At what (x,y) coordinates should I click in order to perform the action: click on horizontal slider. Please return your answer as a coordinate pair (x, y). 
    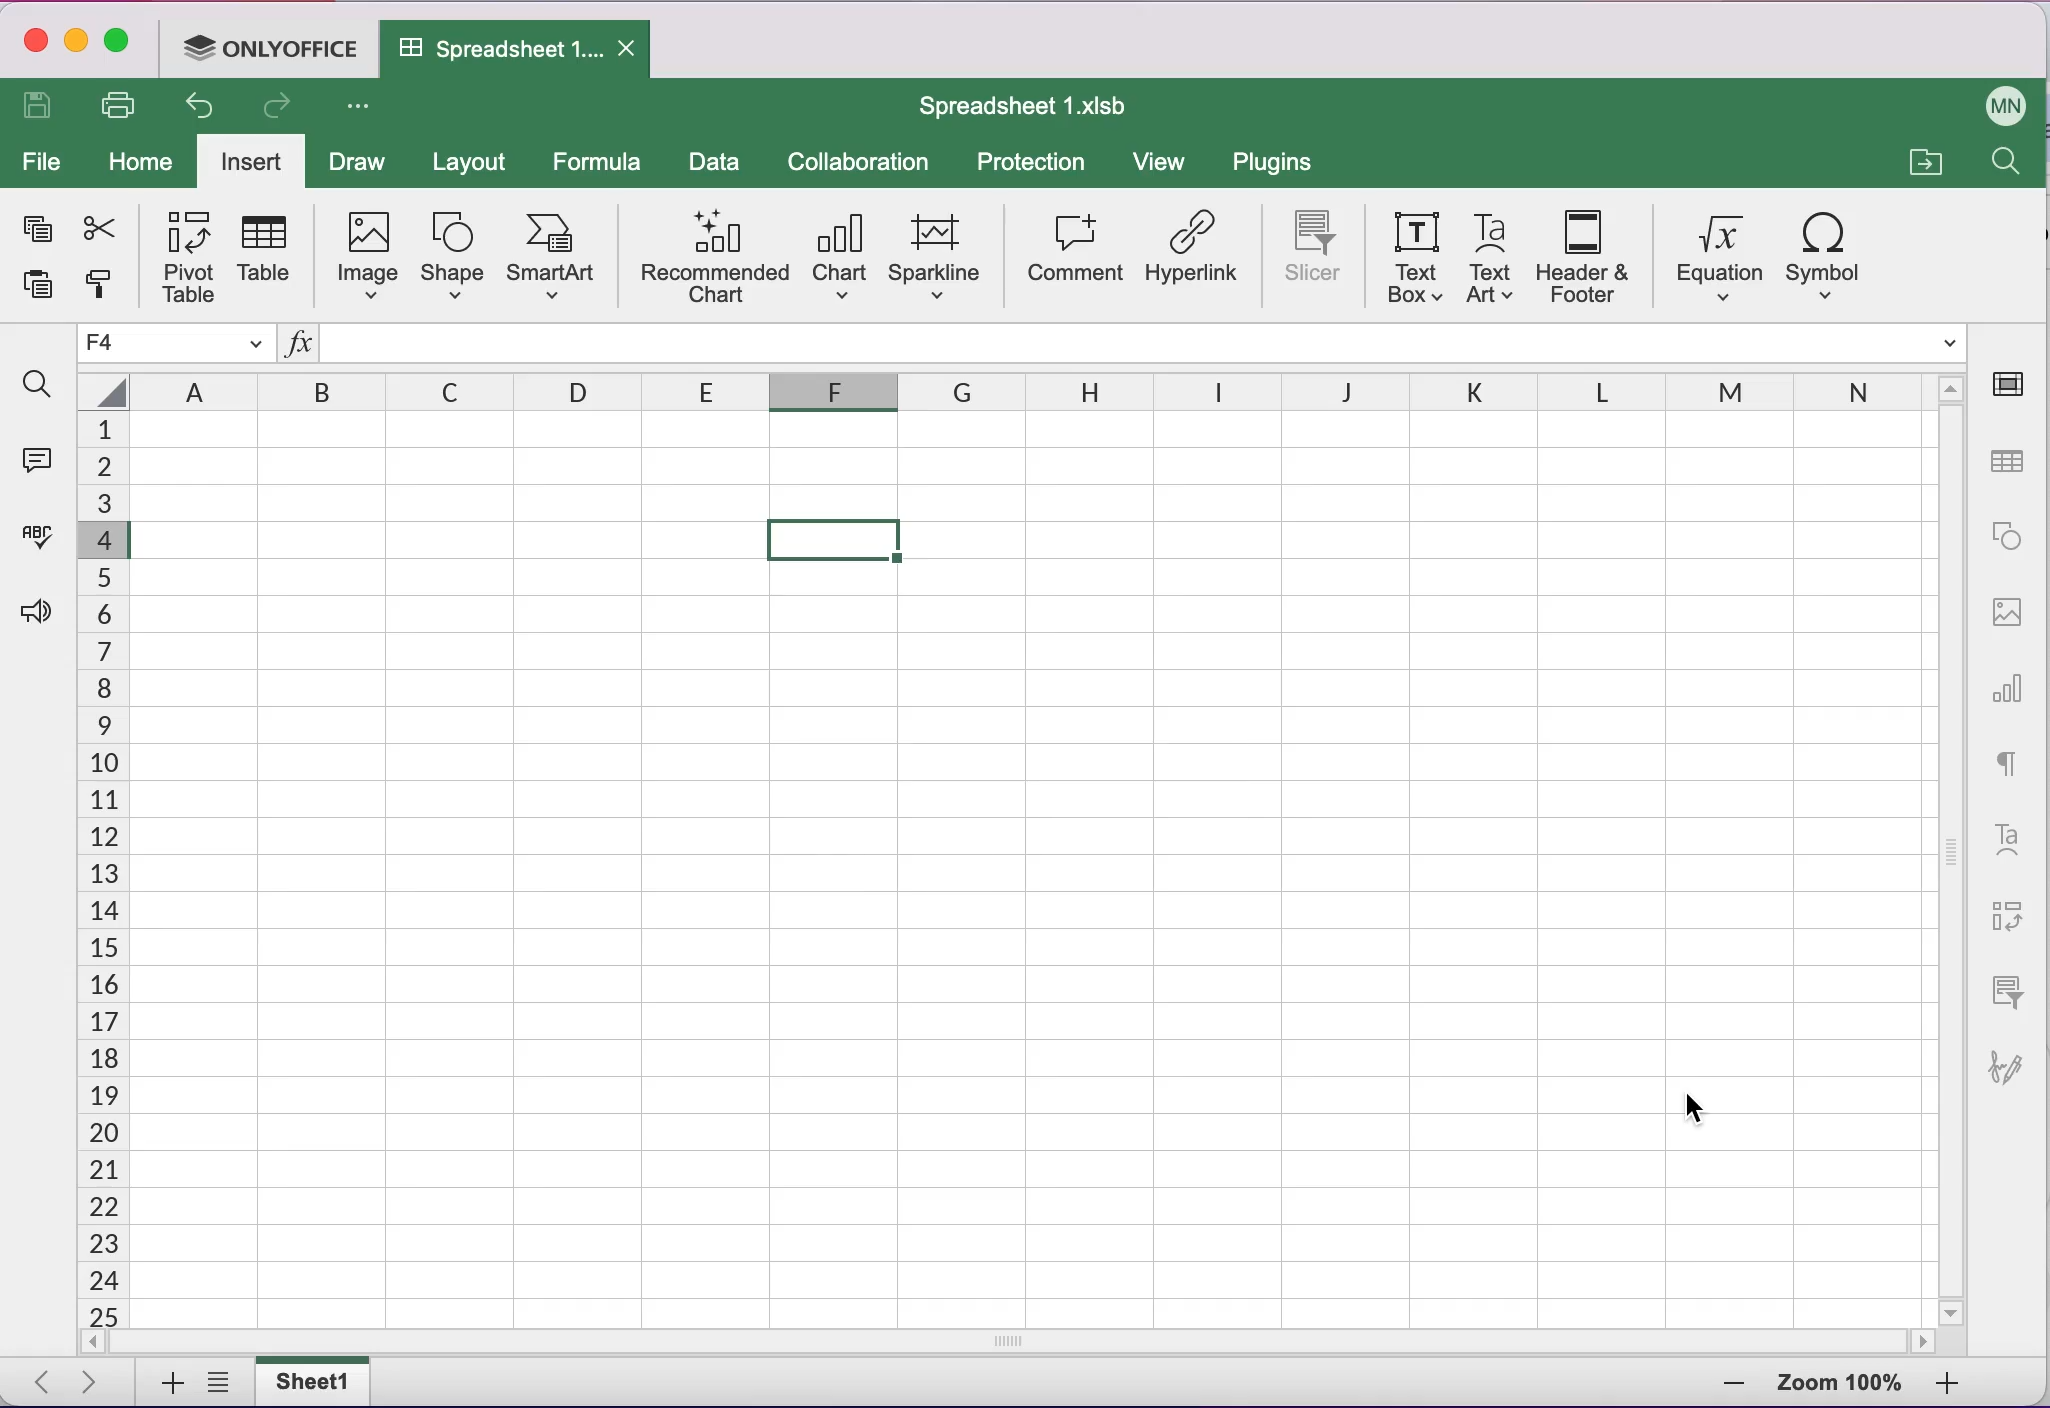
    Looking at the image, I should click on (1022, 1343).